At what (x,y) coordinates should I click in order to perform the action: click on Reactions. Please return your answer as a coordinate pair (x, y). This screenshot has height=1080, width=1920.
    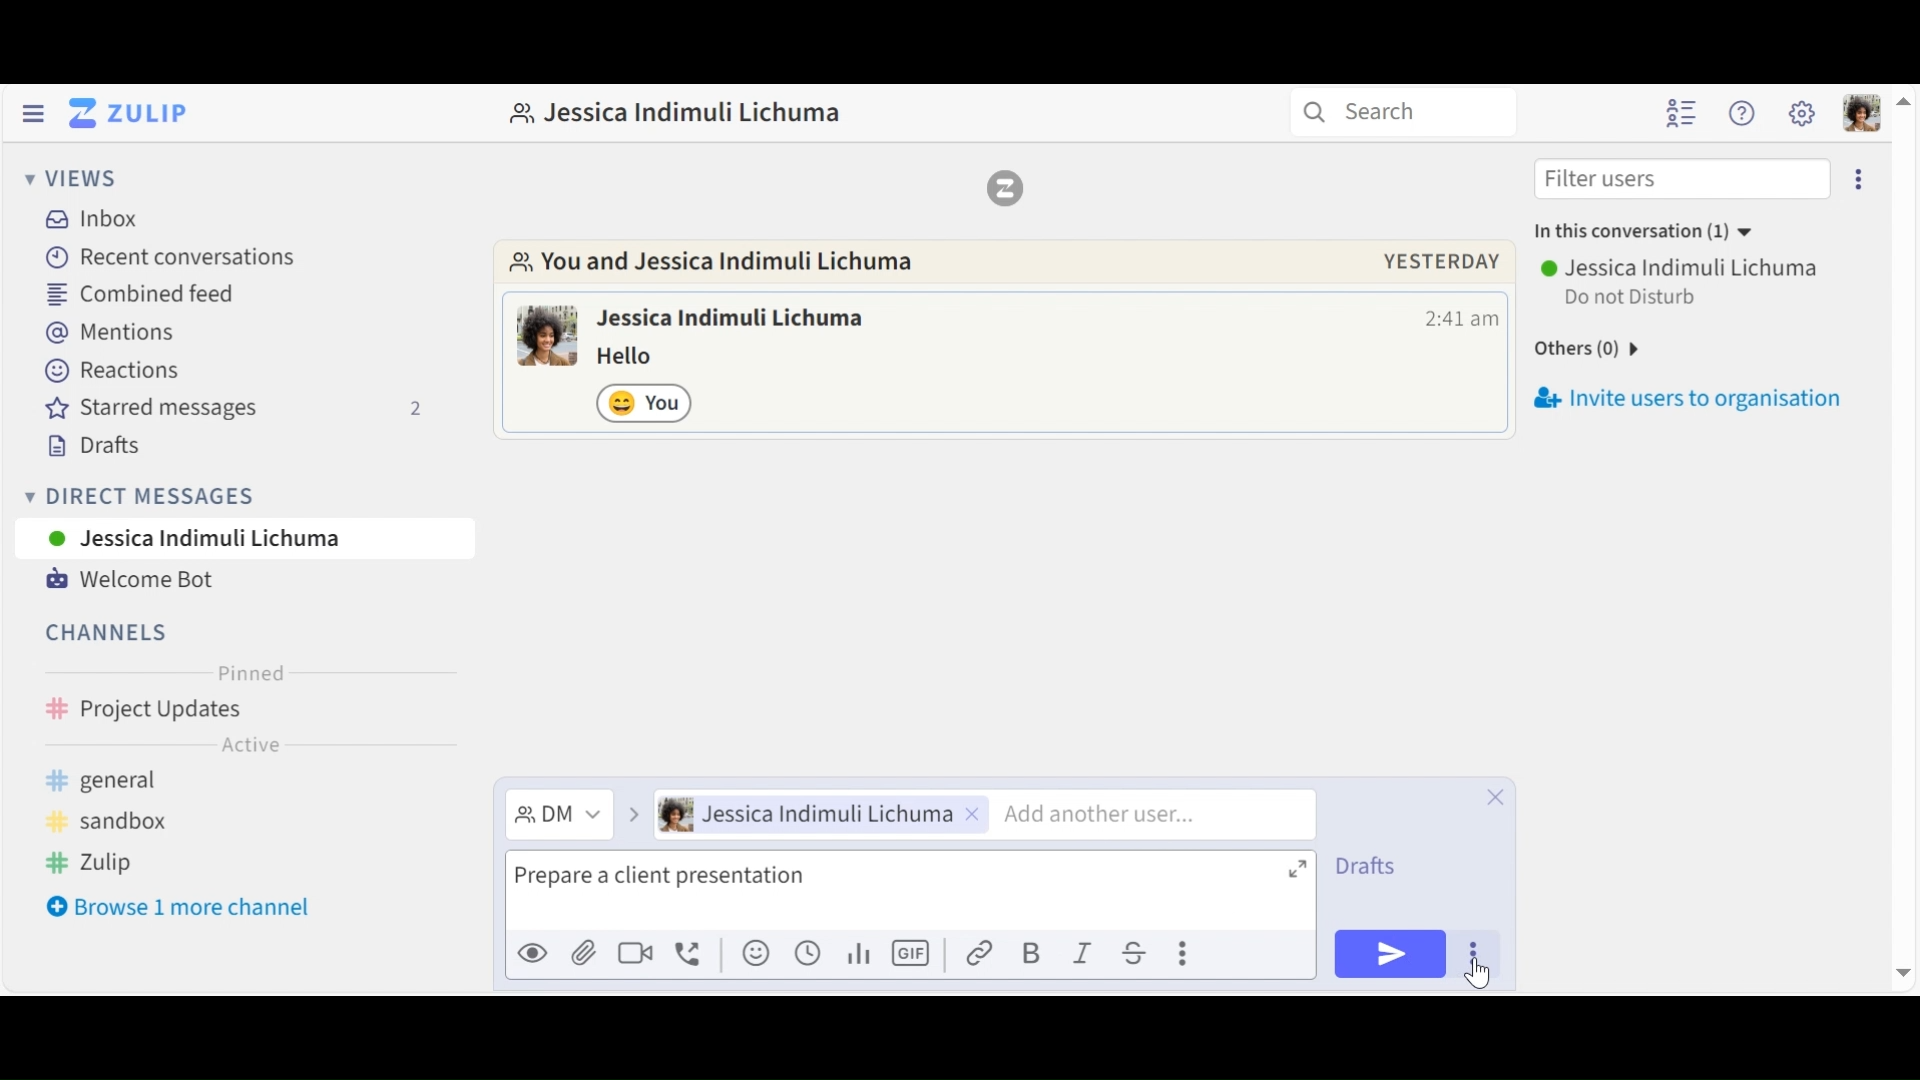
    Looking at the image, I should click on (105, 372).